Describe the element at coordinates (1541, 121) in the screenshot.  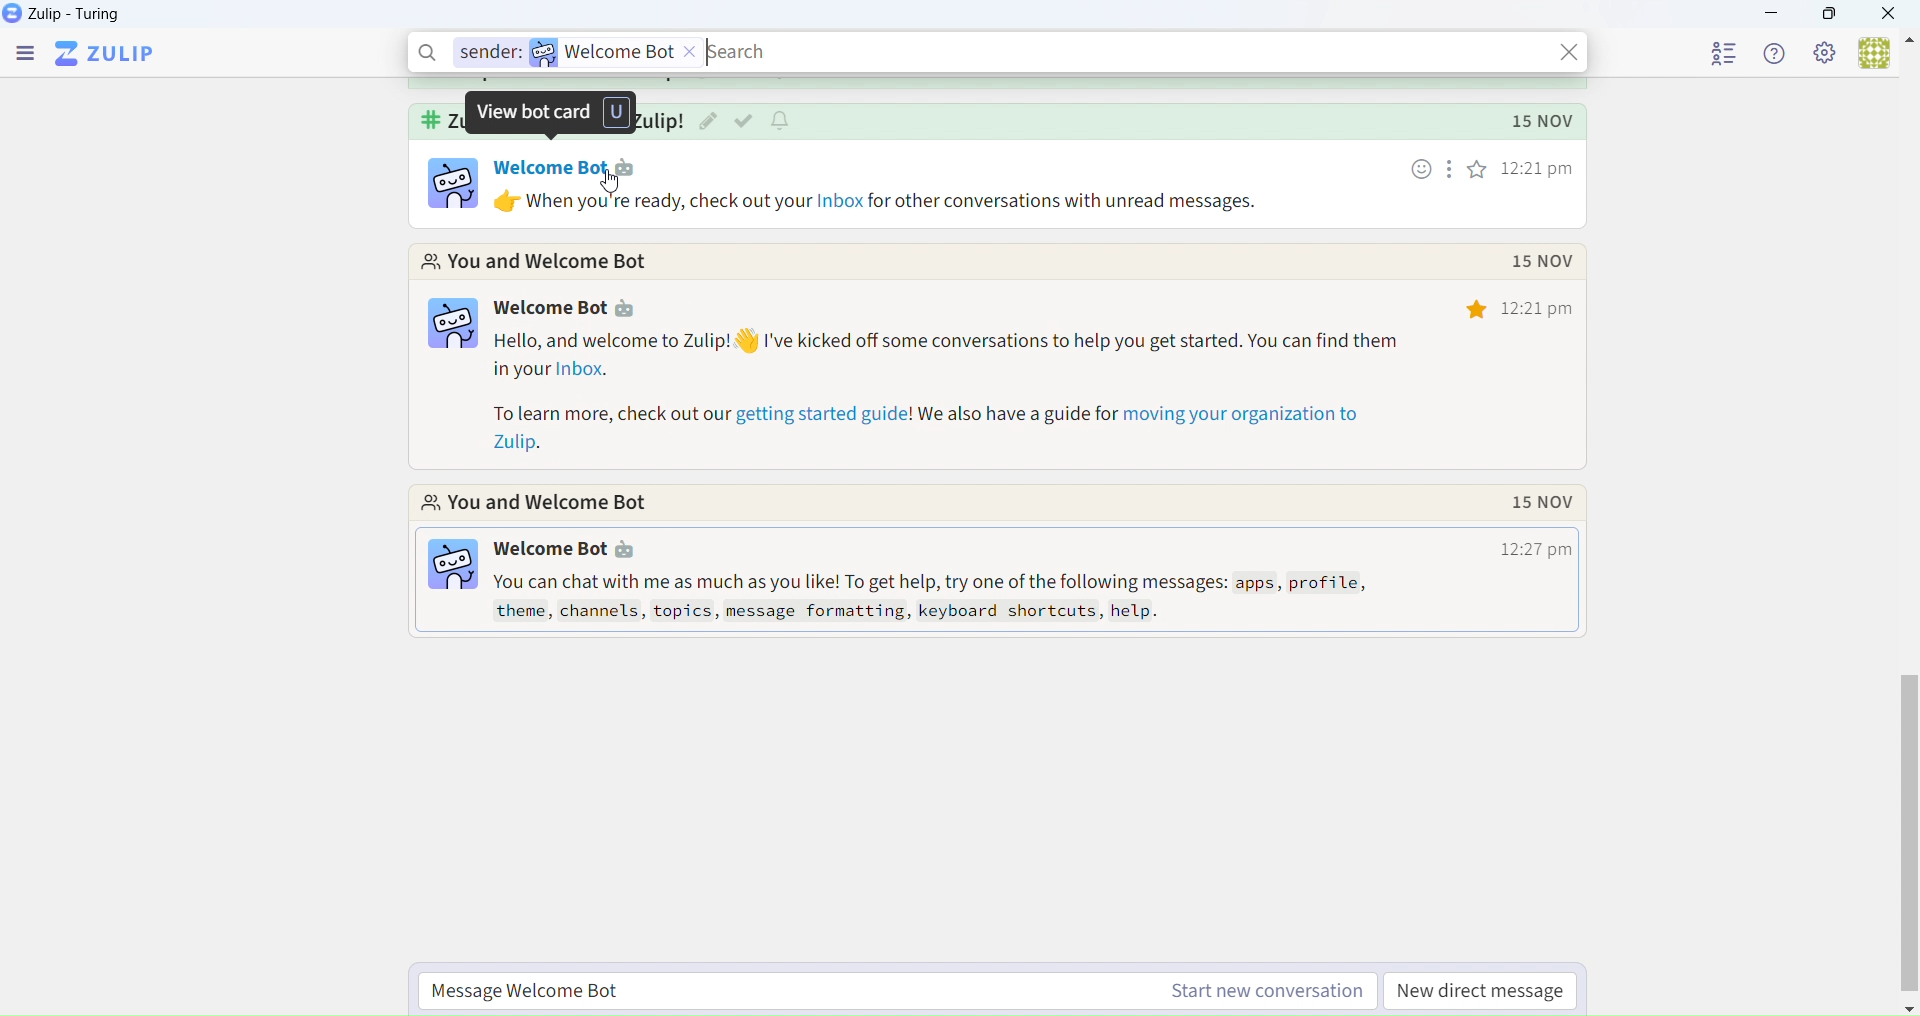
I see `15 NOV` at that location.